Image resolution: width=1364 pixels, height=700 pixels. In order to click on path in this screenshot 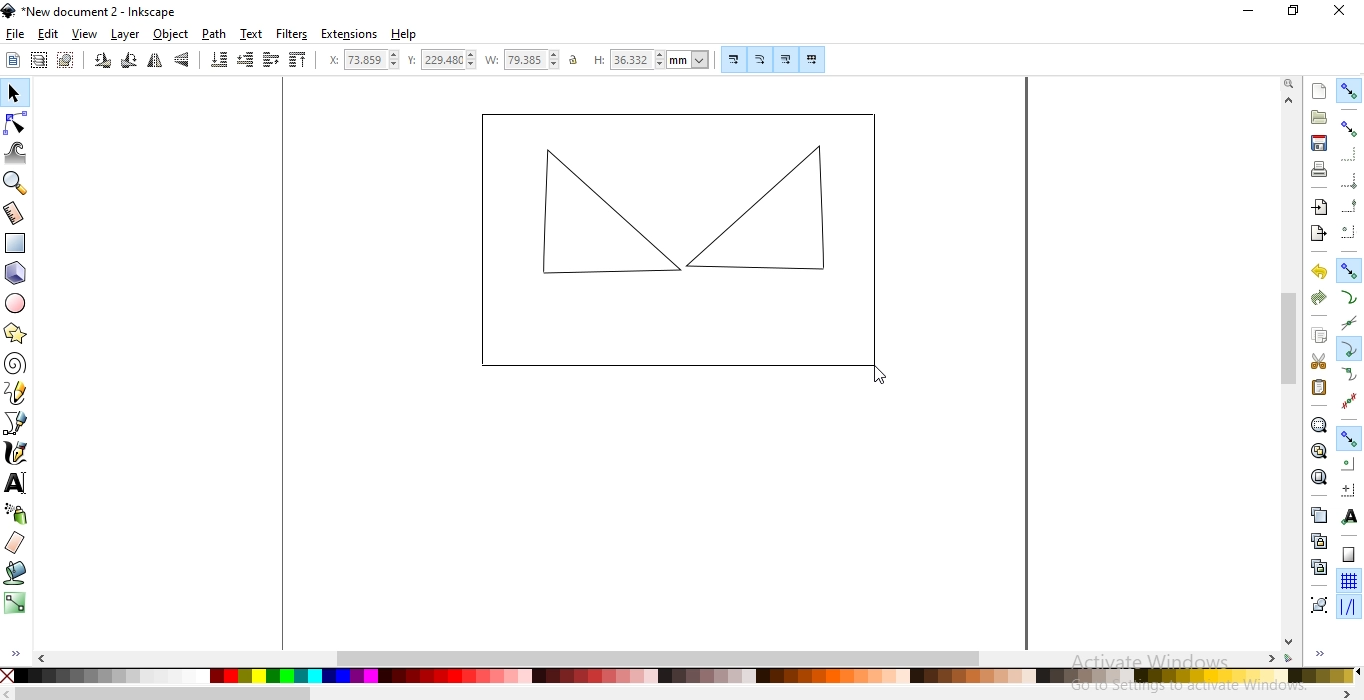, I will do `click(214, 34)`.